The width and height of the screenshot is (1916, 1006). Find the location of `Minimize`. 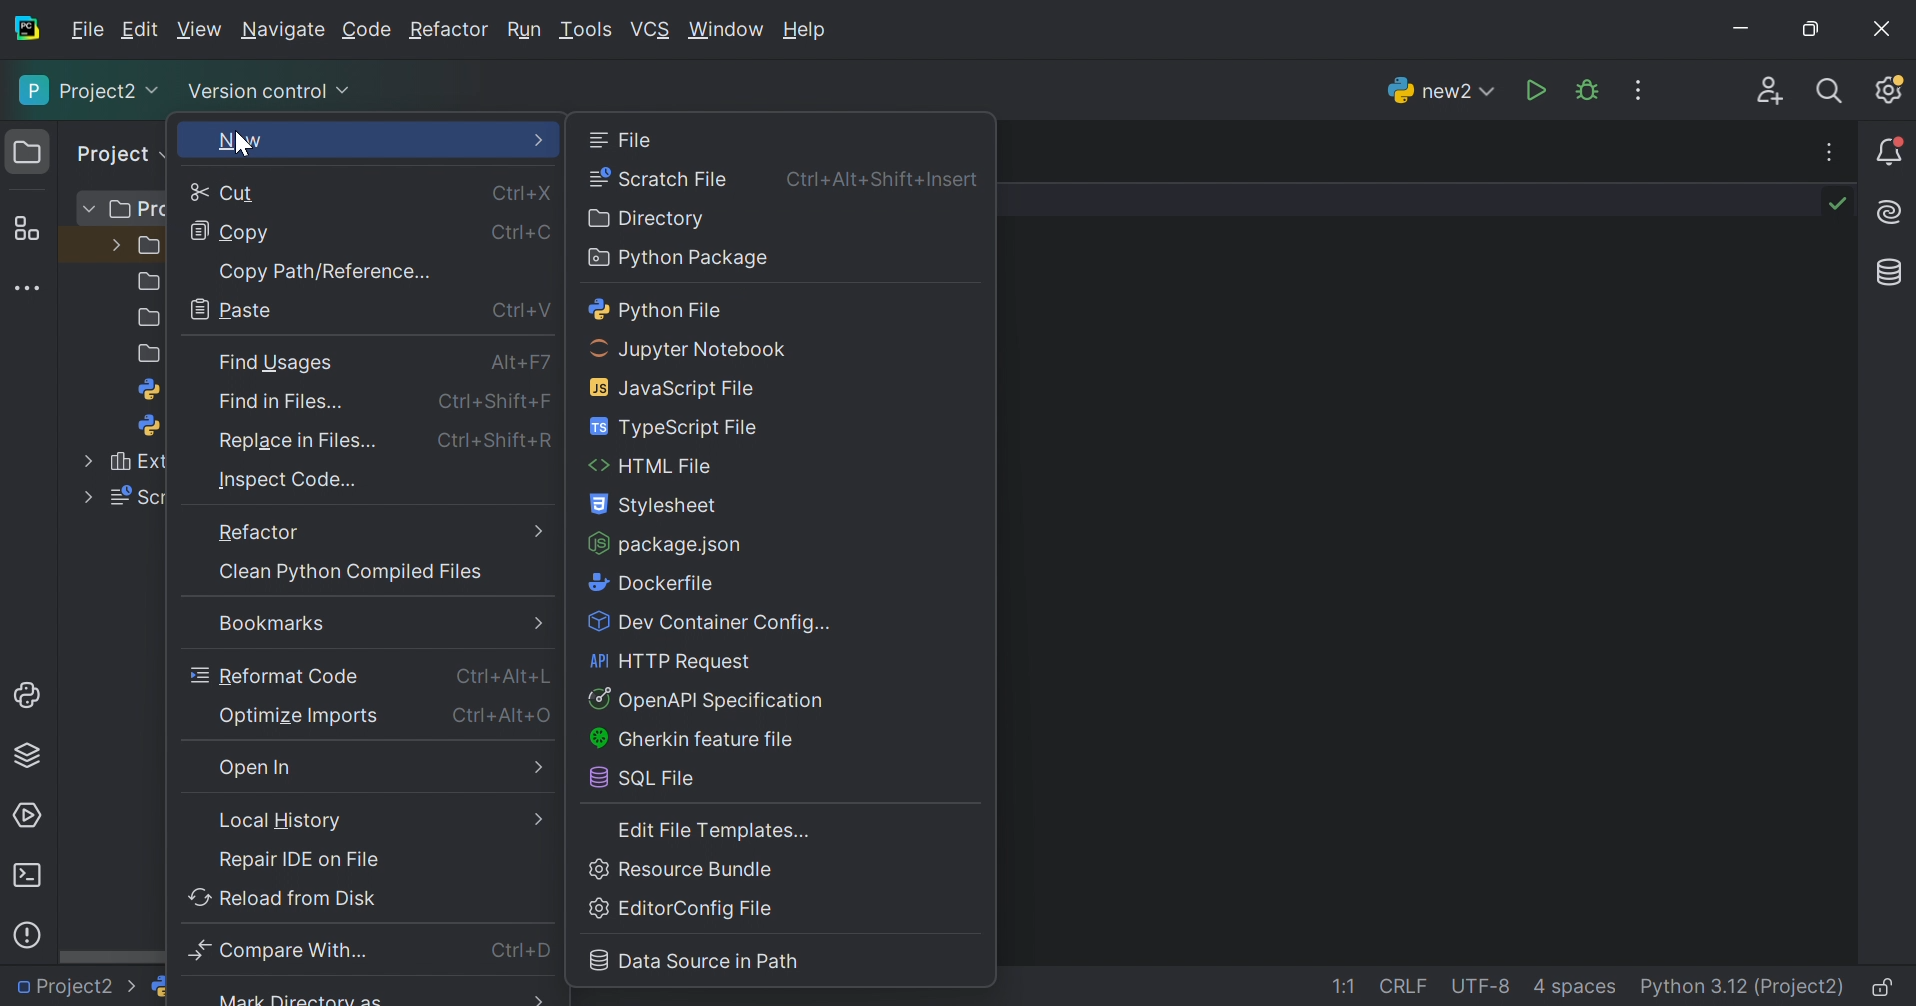

Minimize is located at coordinates (1739, 29).